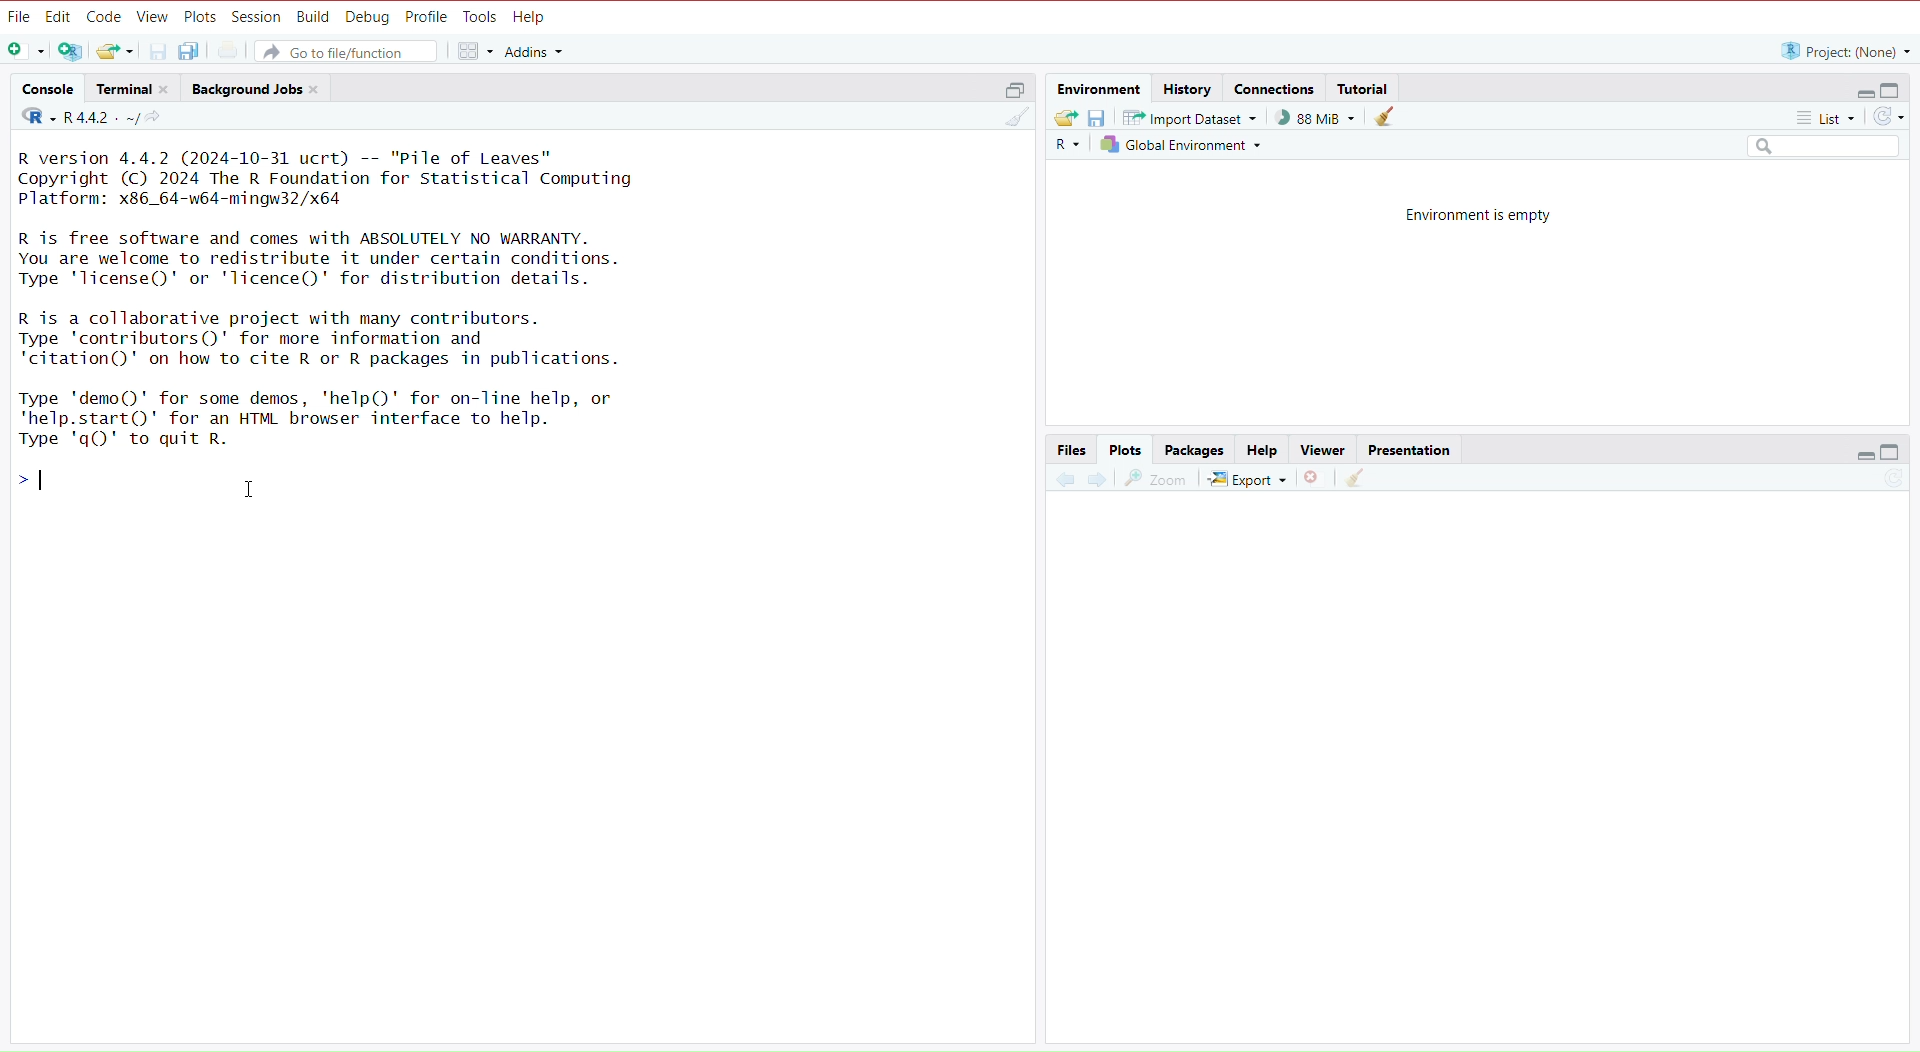 Image resolution: width=1920 pixels, height=1052 pixels. I want to click on Addins, so click(533, 53).